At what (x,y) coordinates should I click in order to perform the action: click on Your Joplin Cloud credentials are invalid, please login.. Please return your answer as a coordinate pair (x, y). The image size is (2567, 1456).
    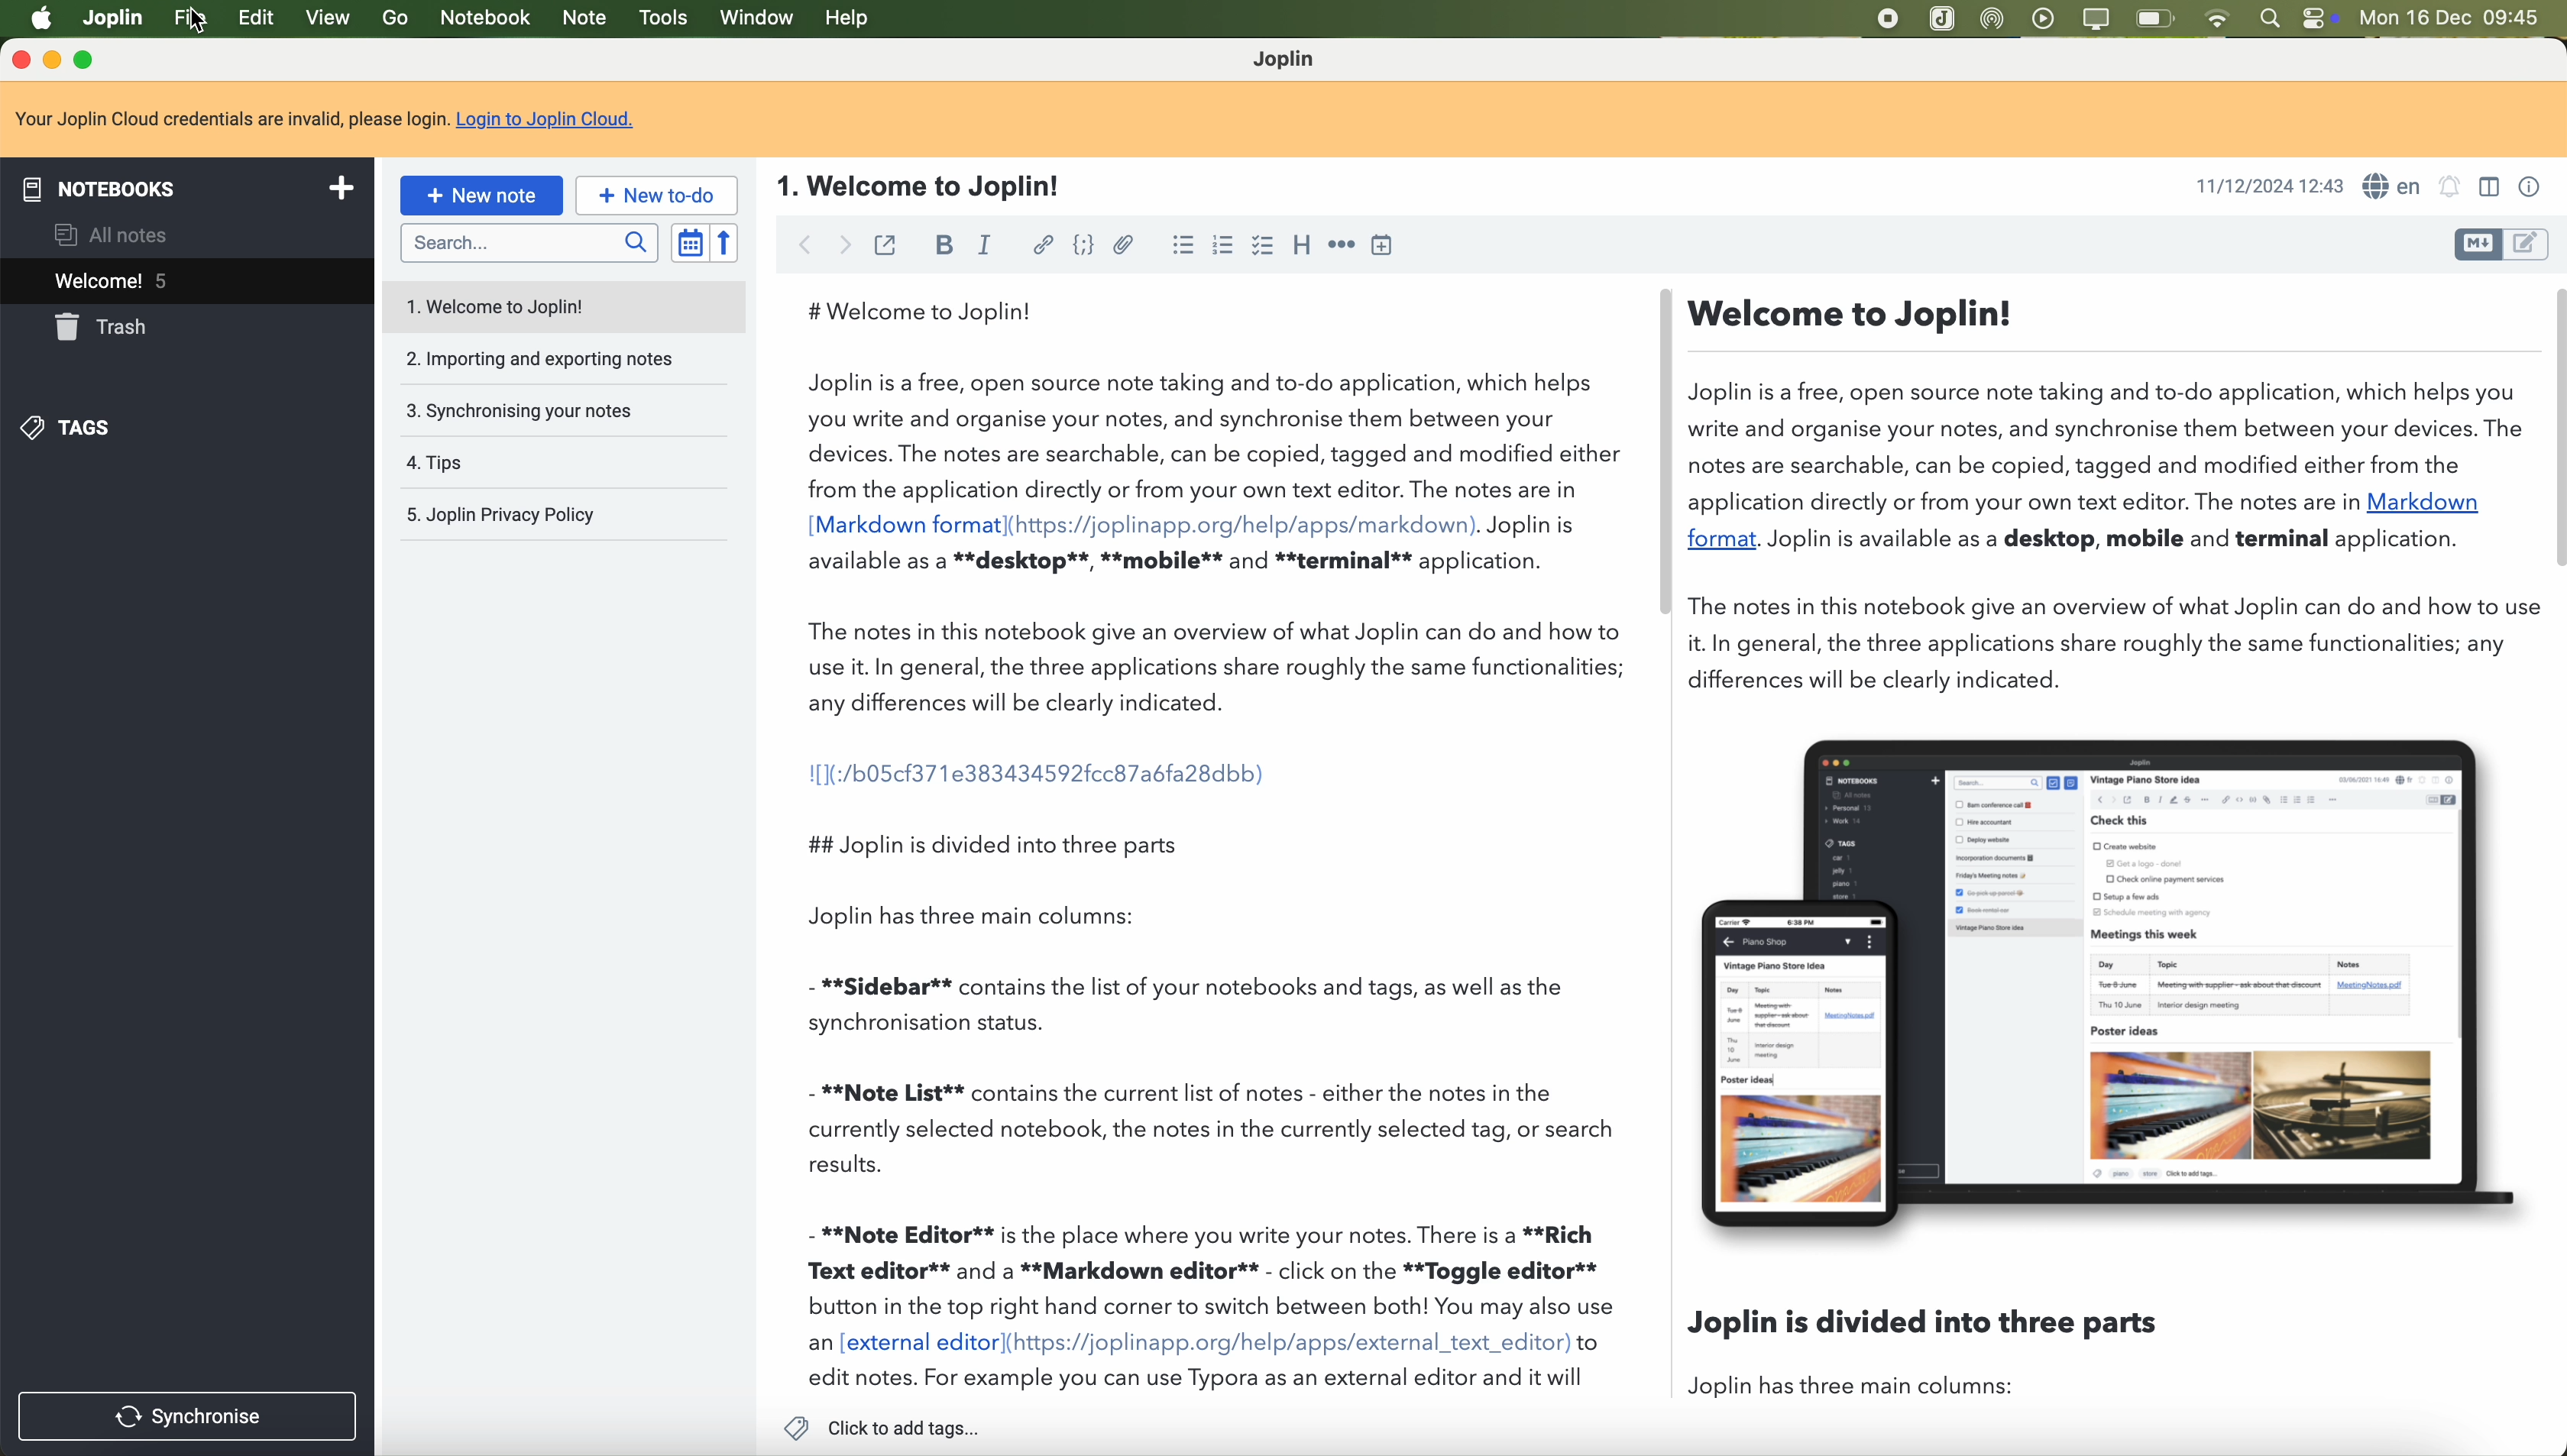
    Looking at the image, I should click on (230, 119).